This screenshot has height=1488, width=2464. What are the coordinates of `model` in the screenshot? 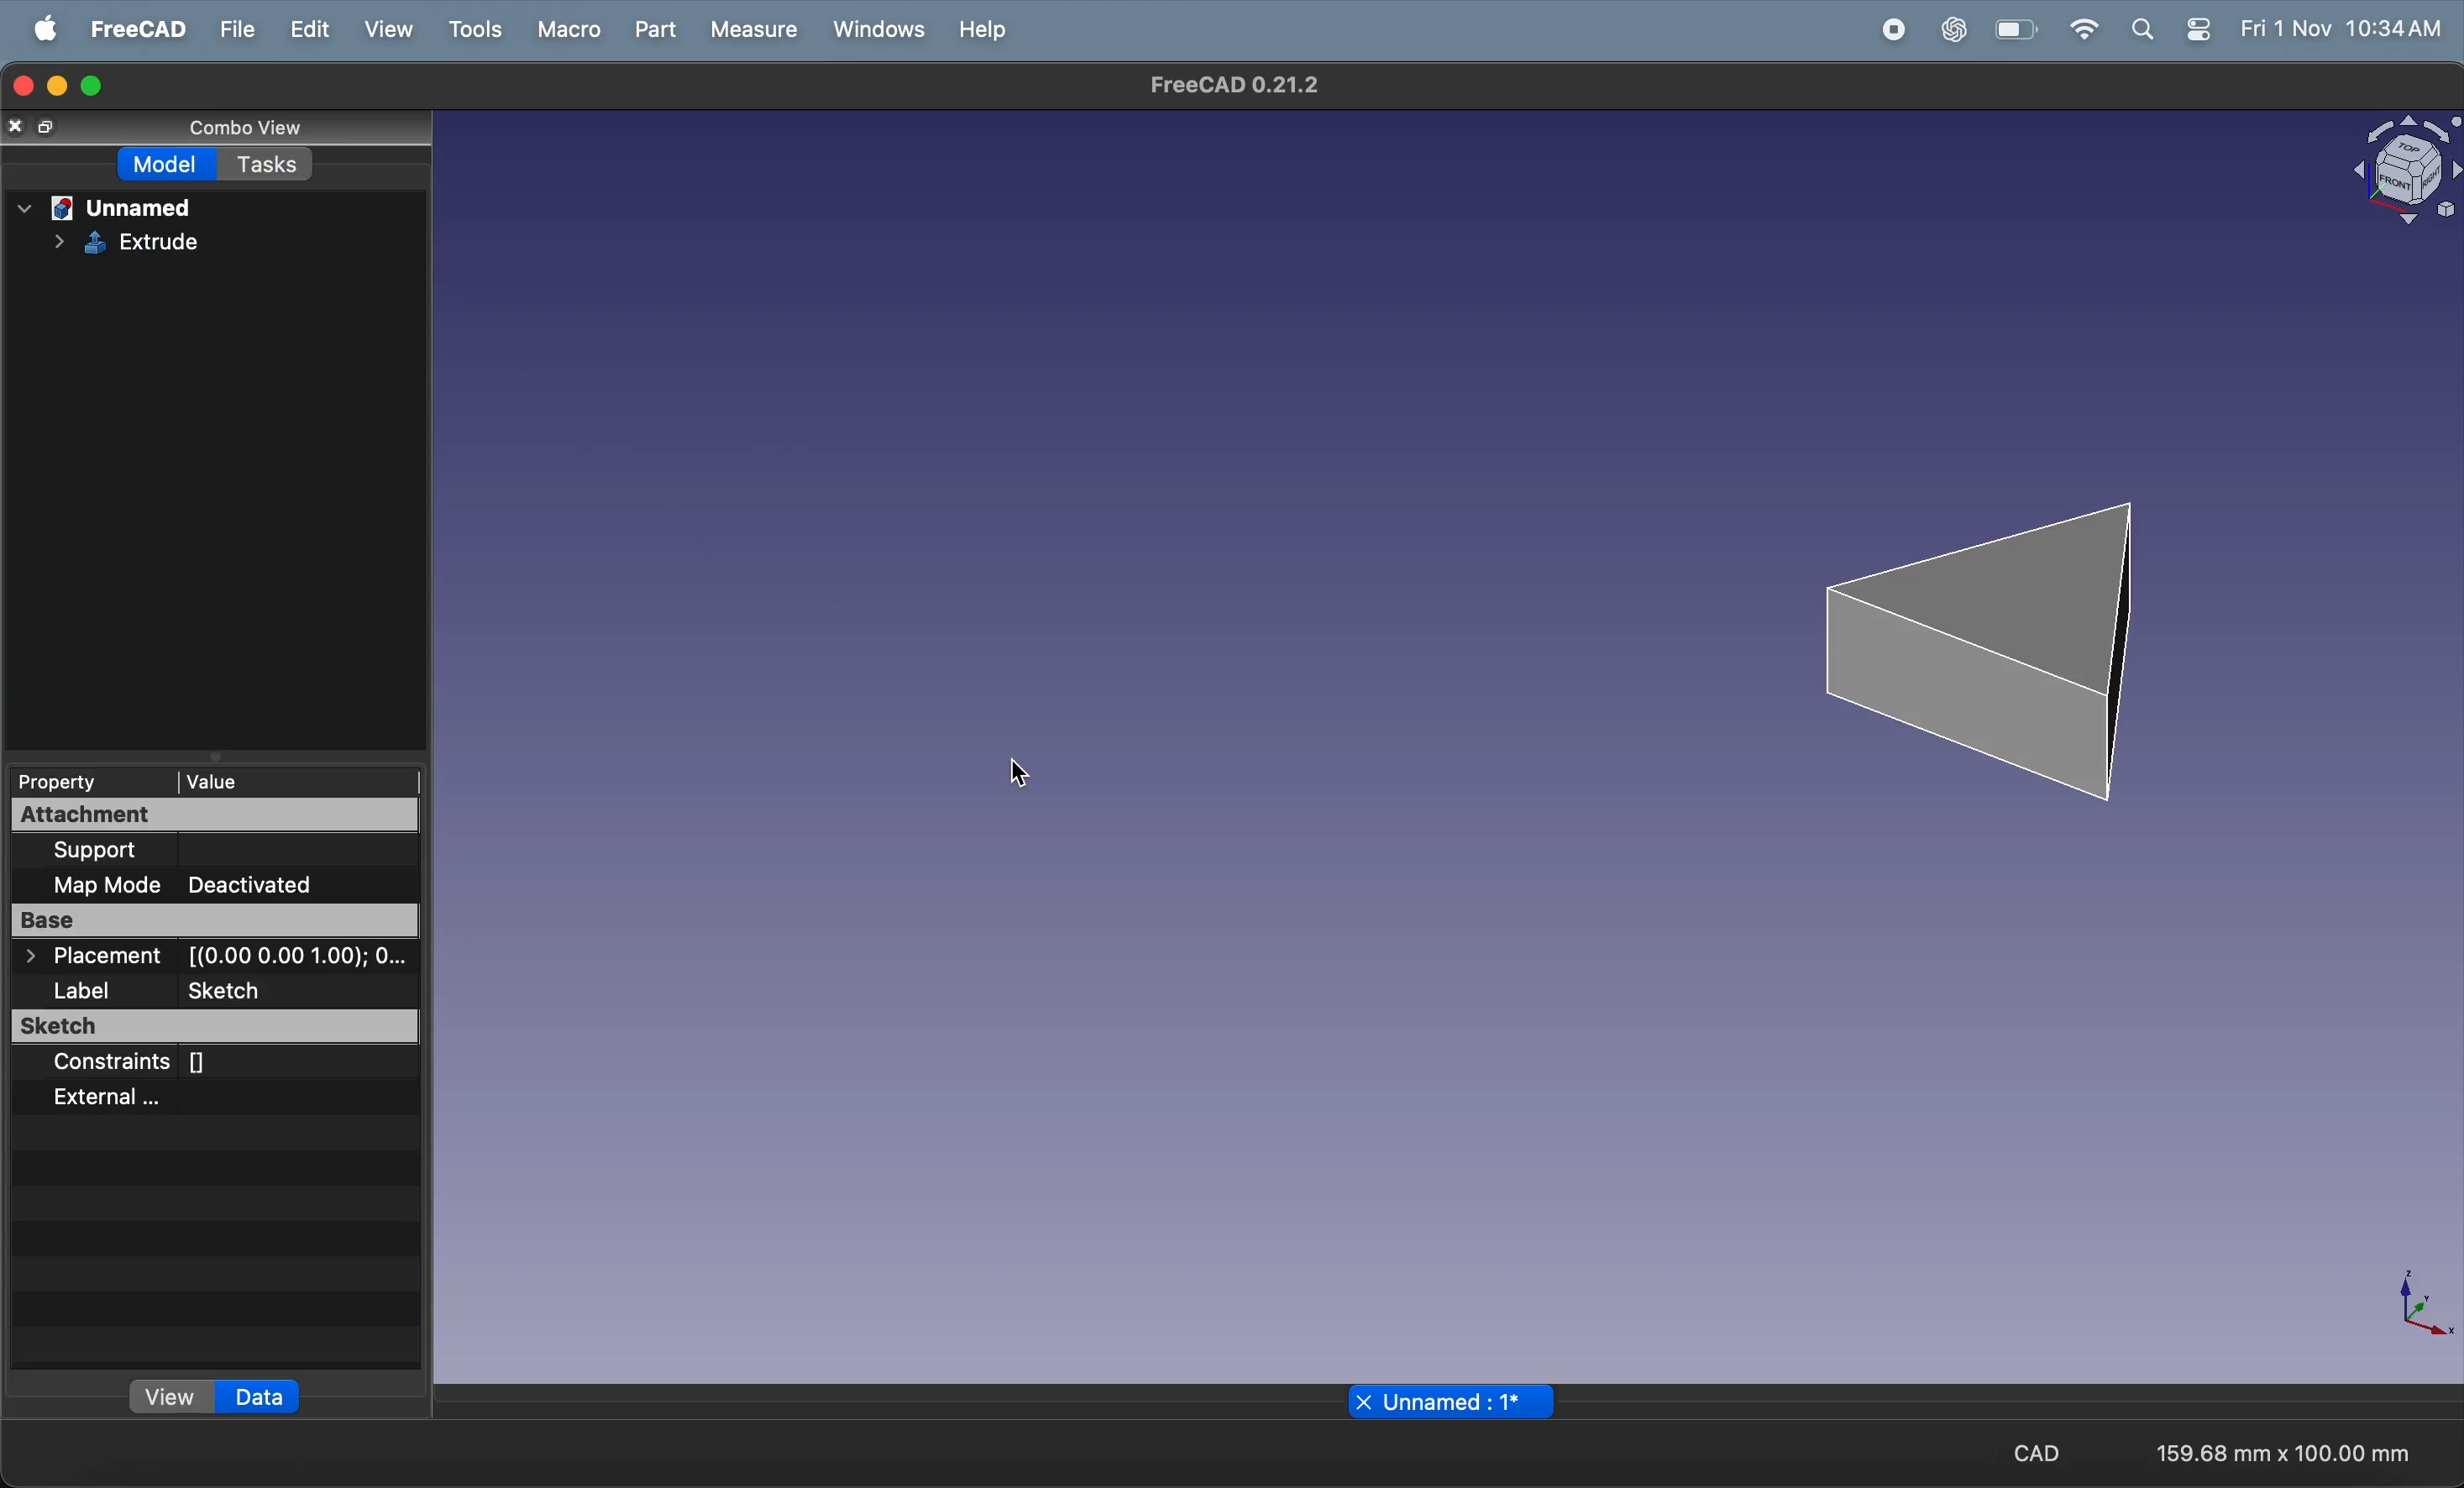 It's located at (171, 164).